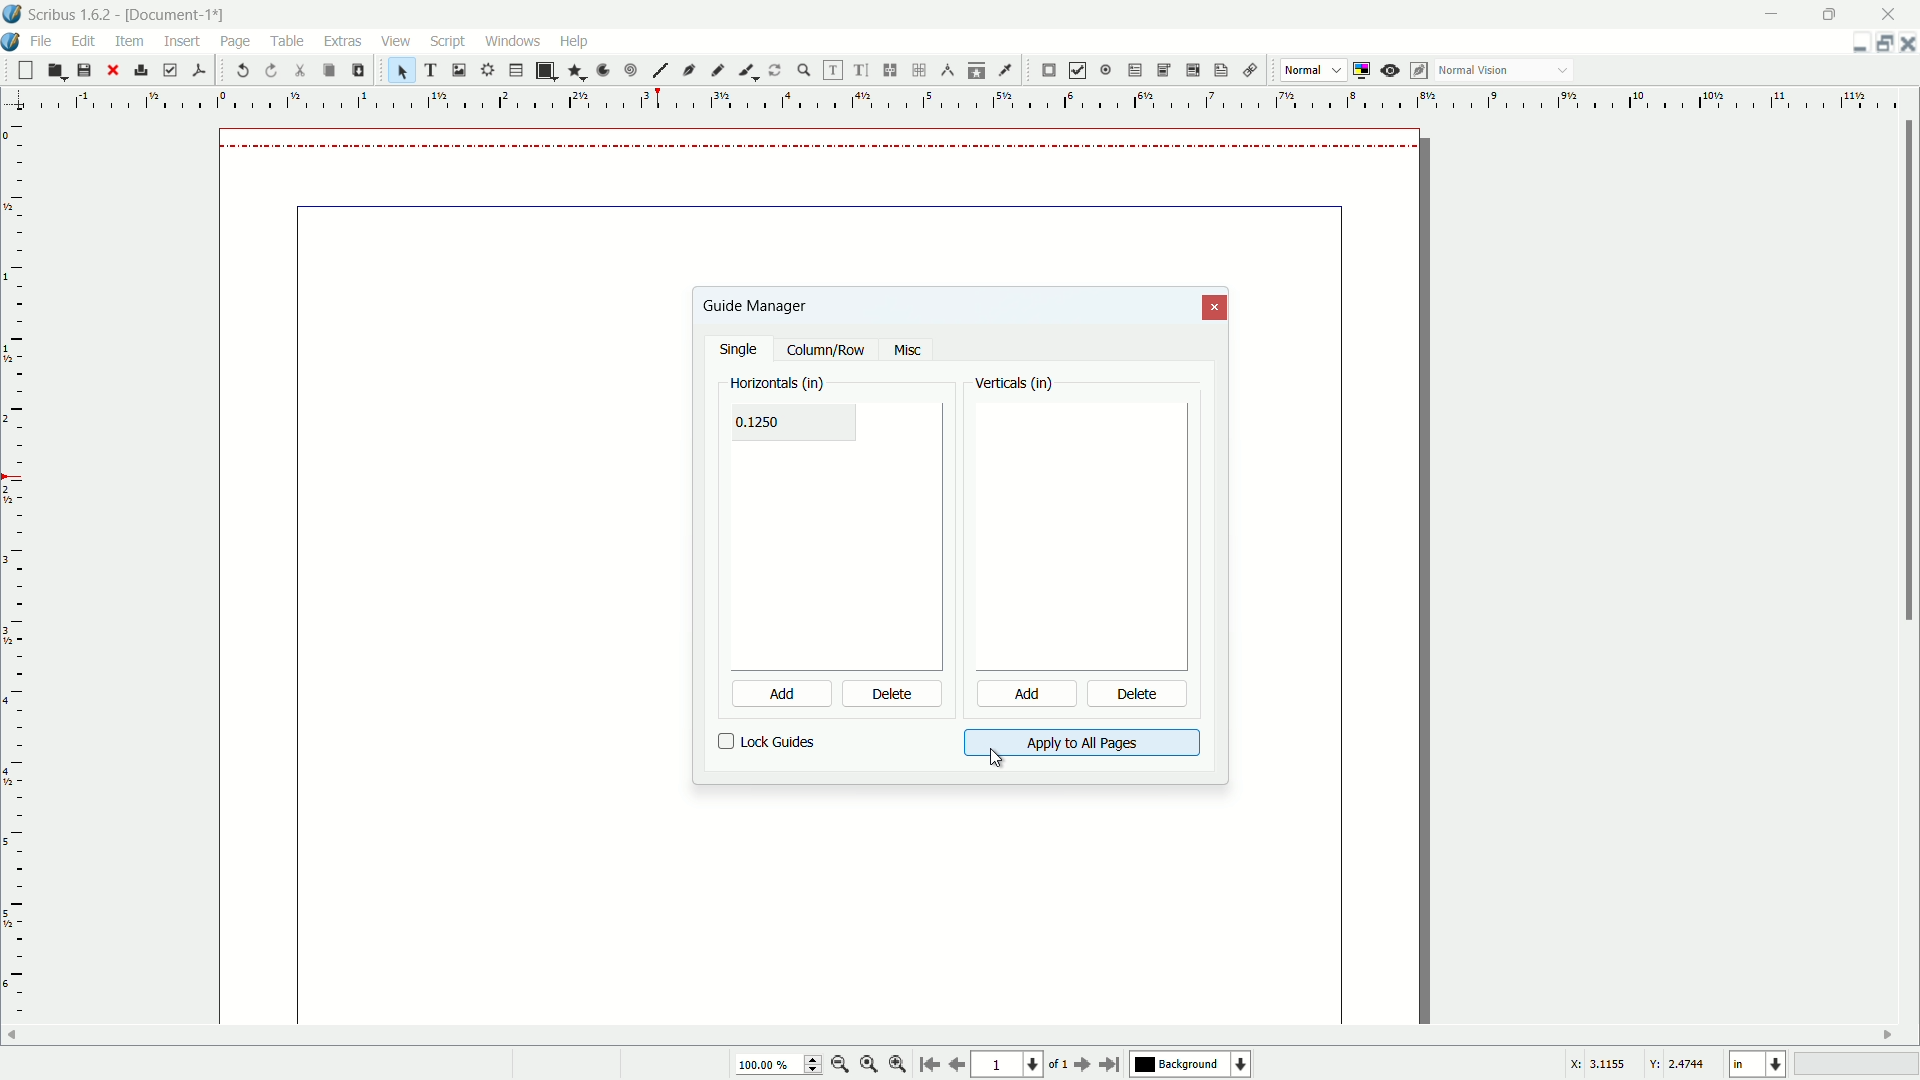  What do you see at coordinates (604, 70) in the screenshot?
I see `arc` at bounding box center [604, 70].